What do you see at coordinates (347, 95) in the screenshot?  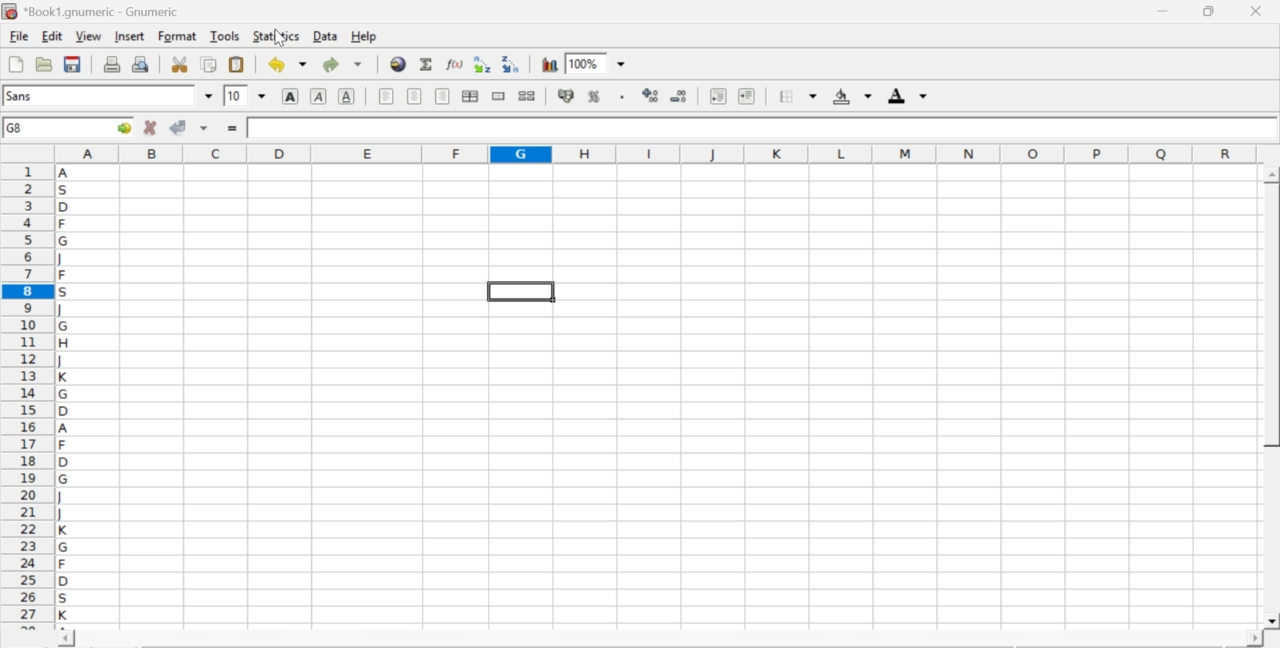 I see `underline` at bounding box center [347, 95].